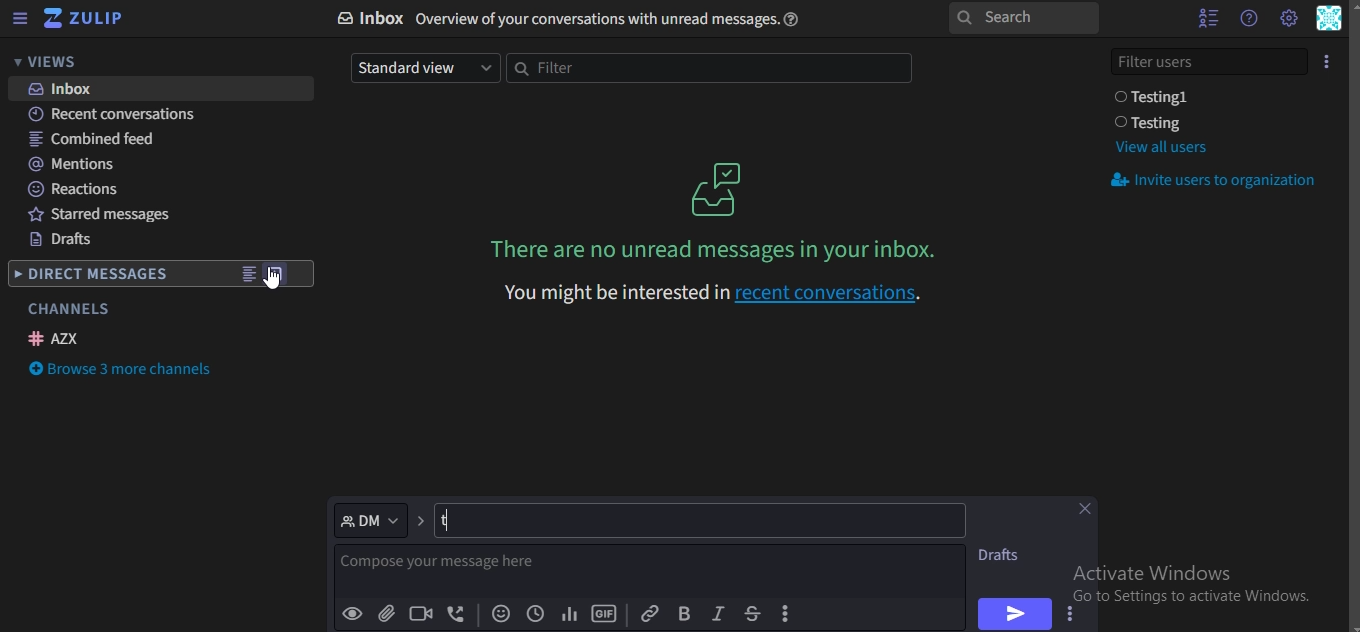 The image size is (1360, 632). Describe the element at coordinates (706, 69) in the screenshot. I see `filter` at that location.